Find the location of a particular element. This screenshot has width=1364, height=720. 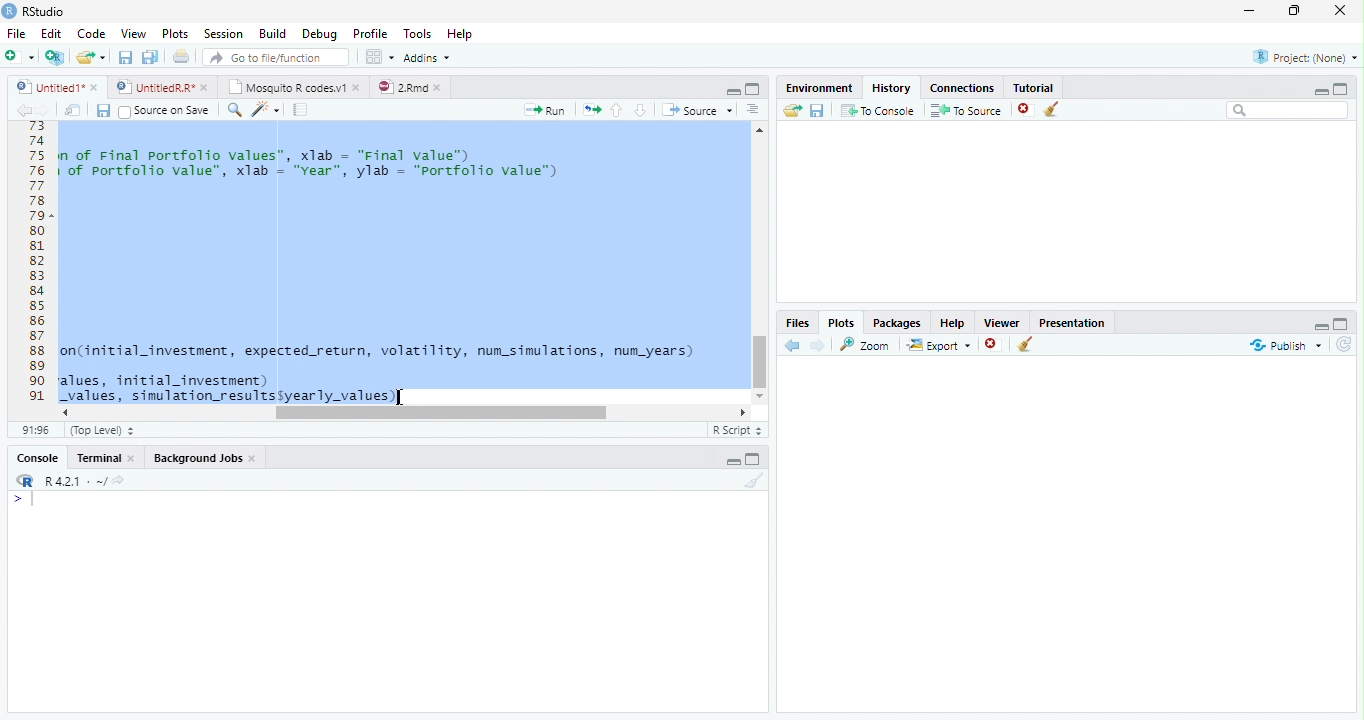

Minimize is located at coordinates (1253, 12).